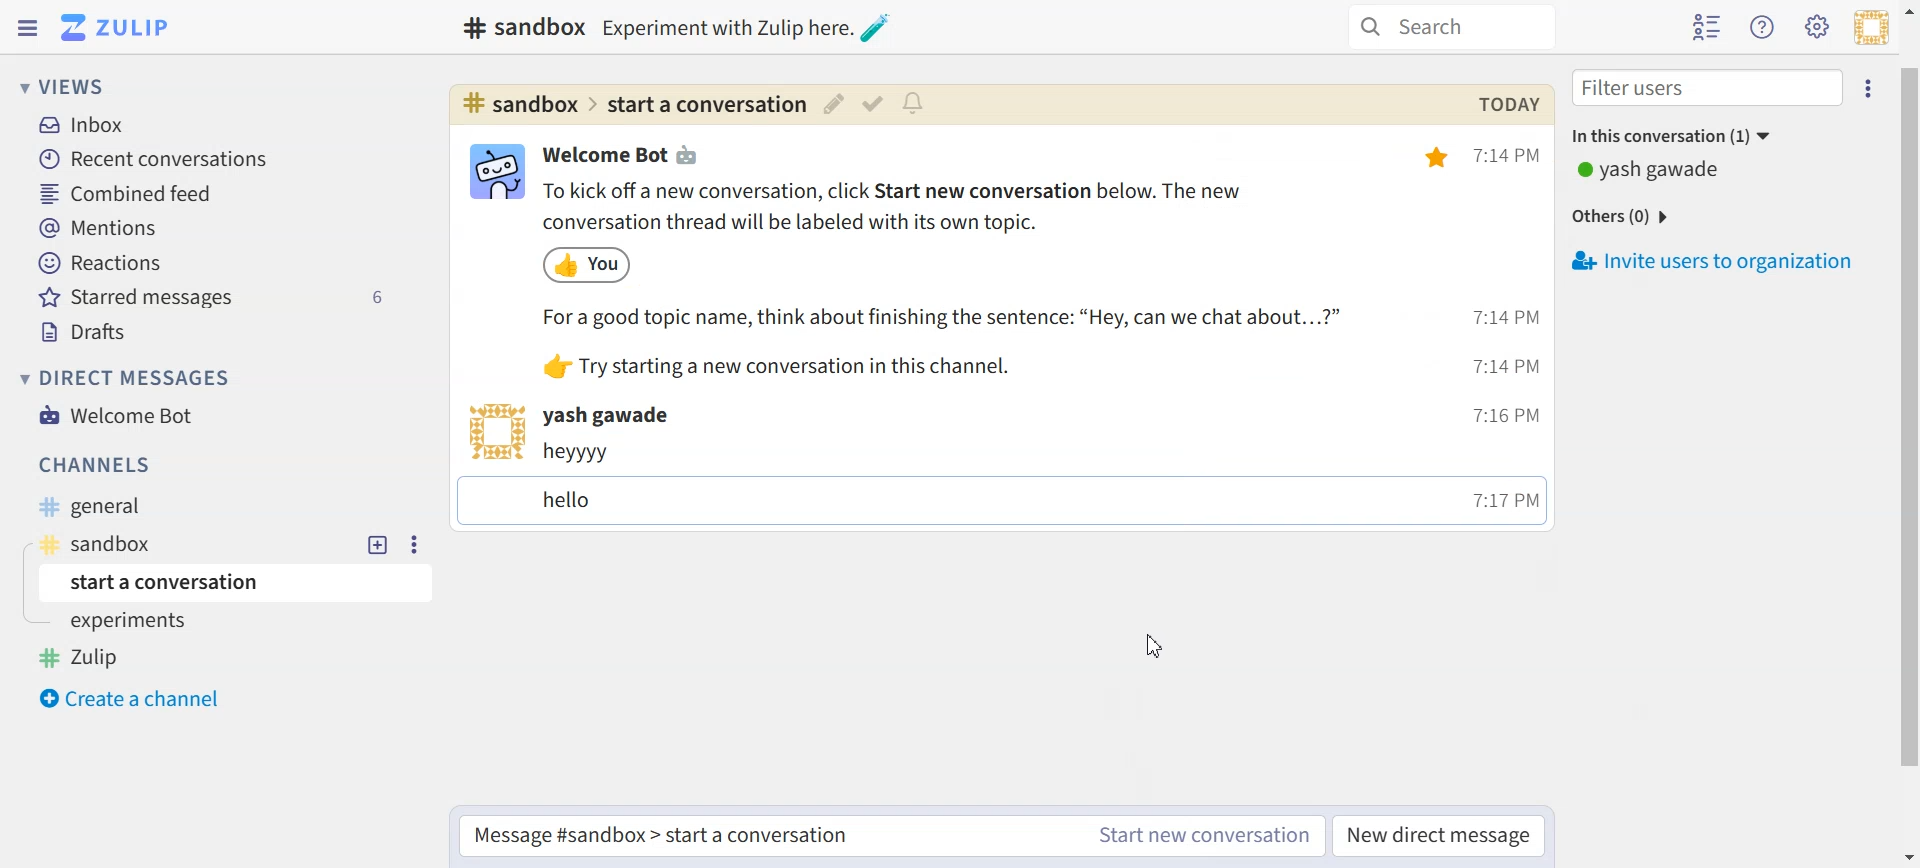  Describe the element at coordinates (982, 485) in the screenshot. I see `Text` at that location.